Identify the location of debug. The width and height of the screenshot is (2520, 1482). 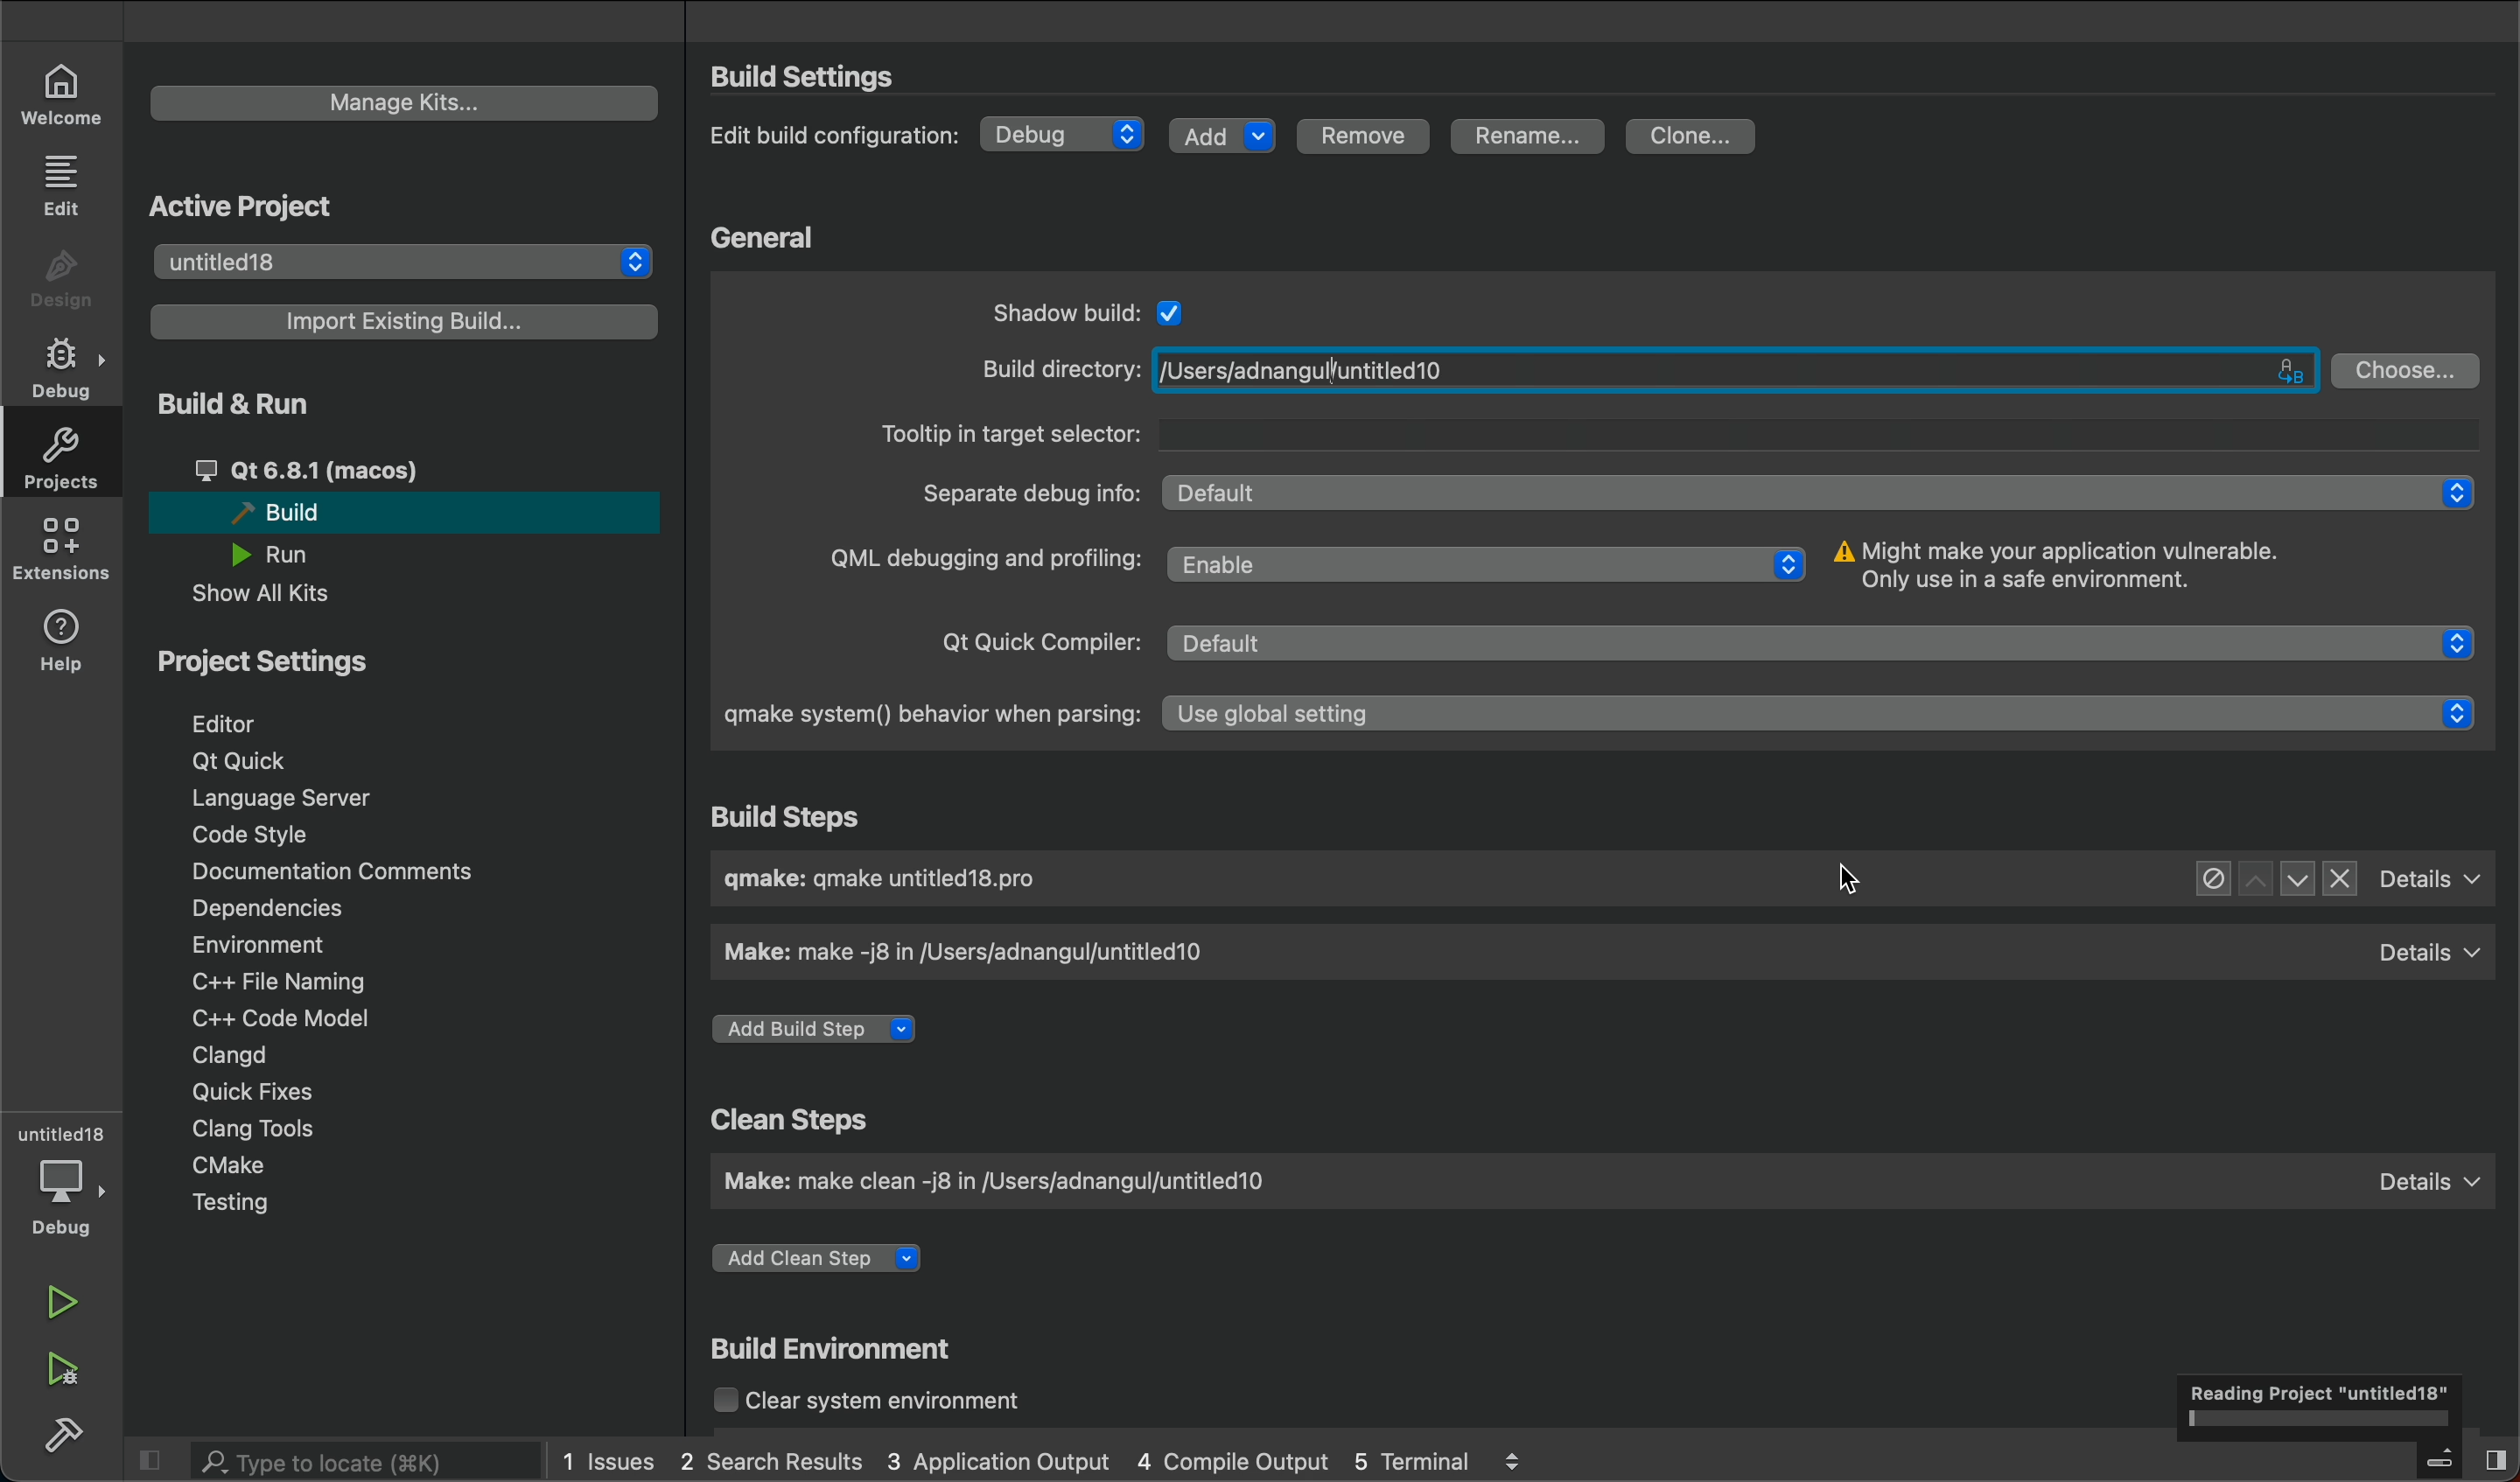
(64, 1198).